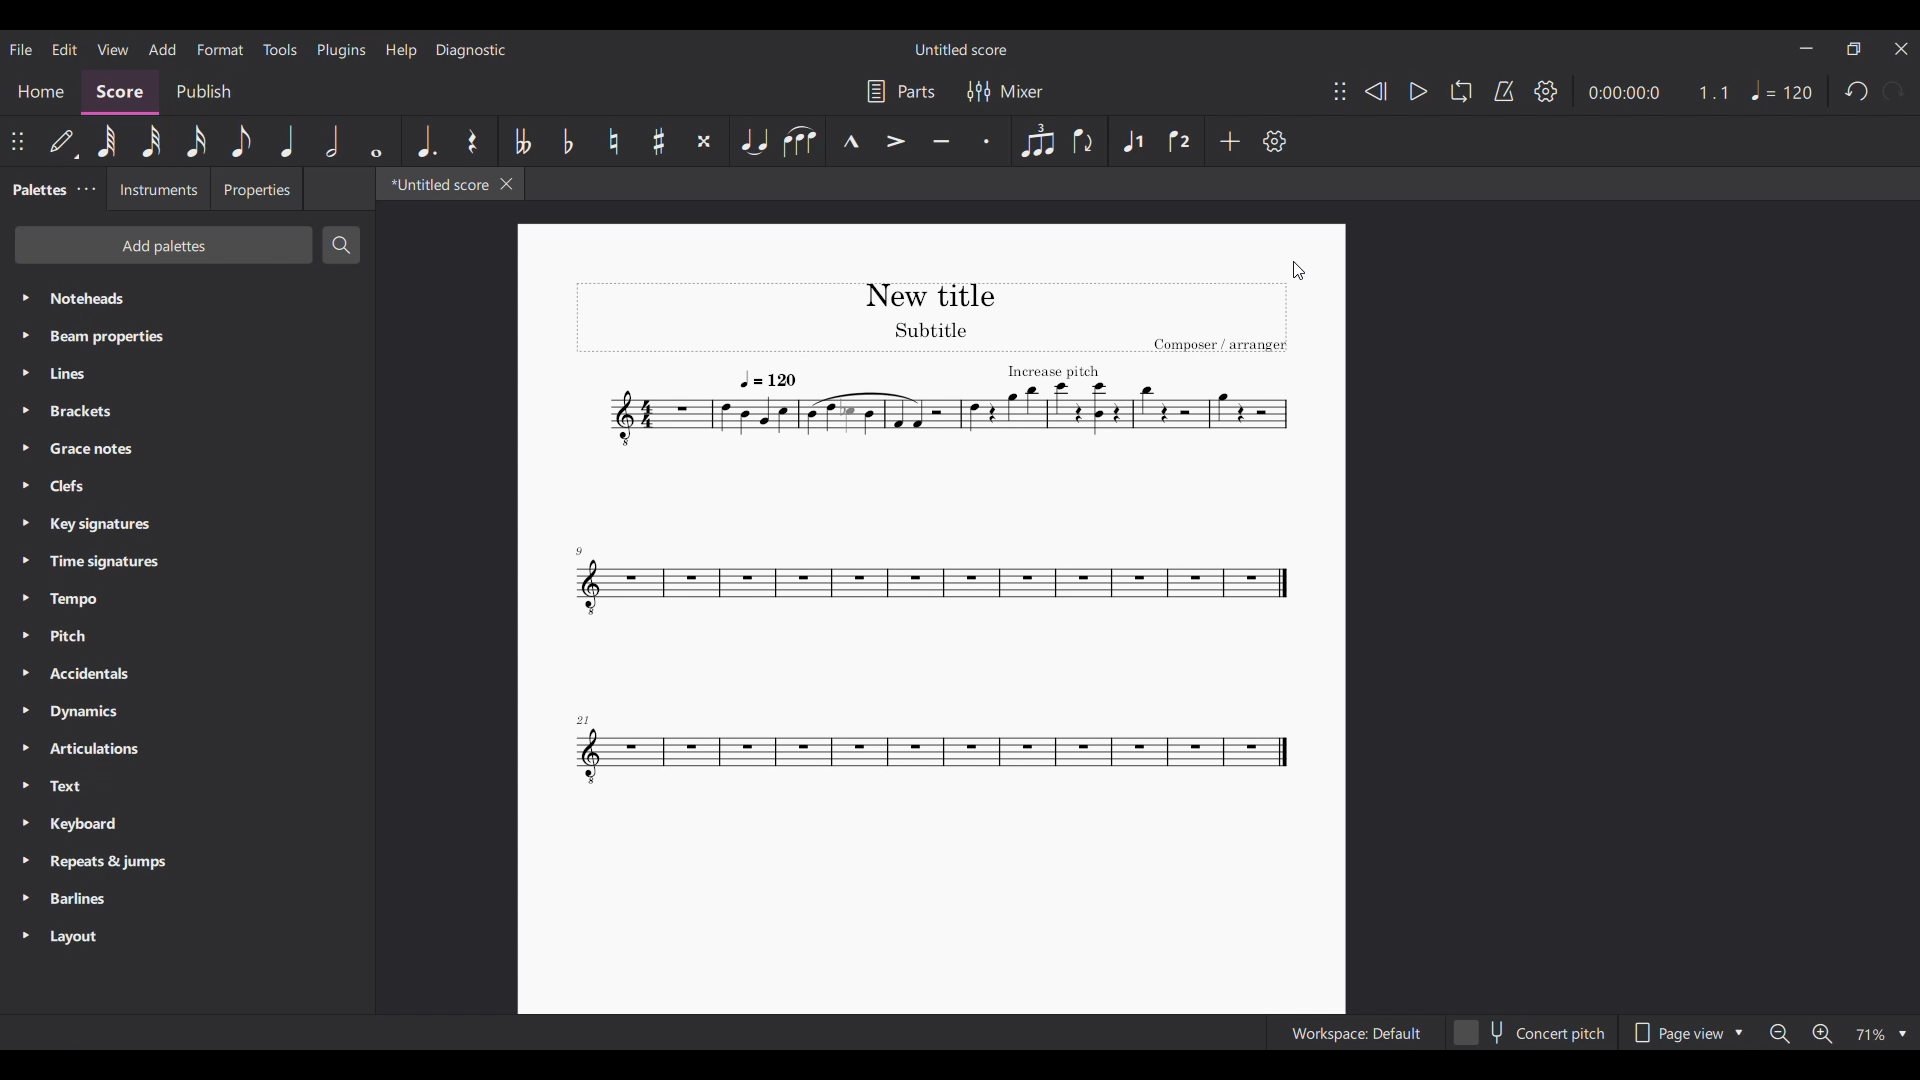 This screenshot has height=1080, width=1920. What do you see at coordinates (1713, 92) in the screenshot?
I see `Current ratio` at bounding box center [1713, 92].